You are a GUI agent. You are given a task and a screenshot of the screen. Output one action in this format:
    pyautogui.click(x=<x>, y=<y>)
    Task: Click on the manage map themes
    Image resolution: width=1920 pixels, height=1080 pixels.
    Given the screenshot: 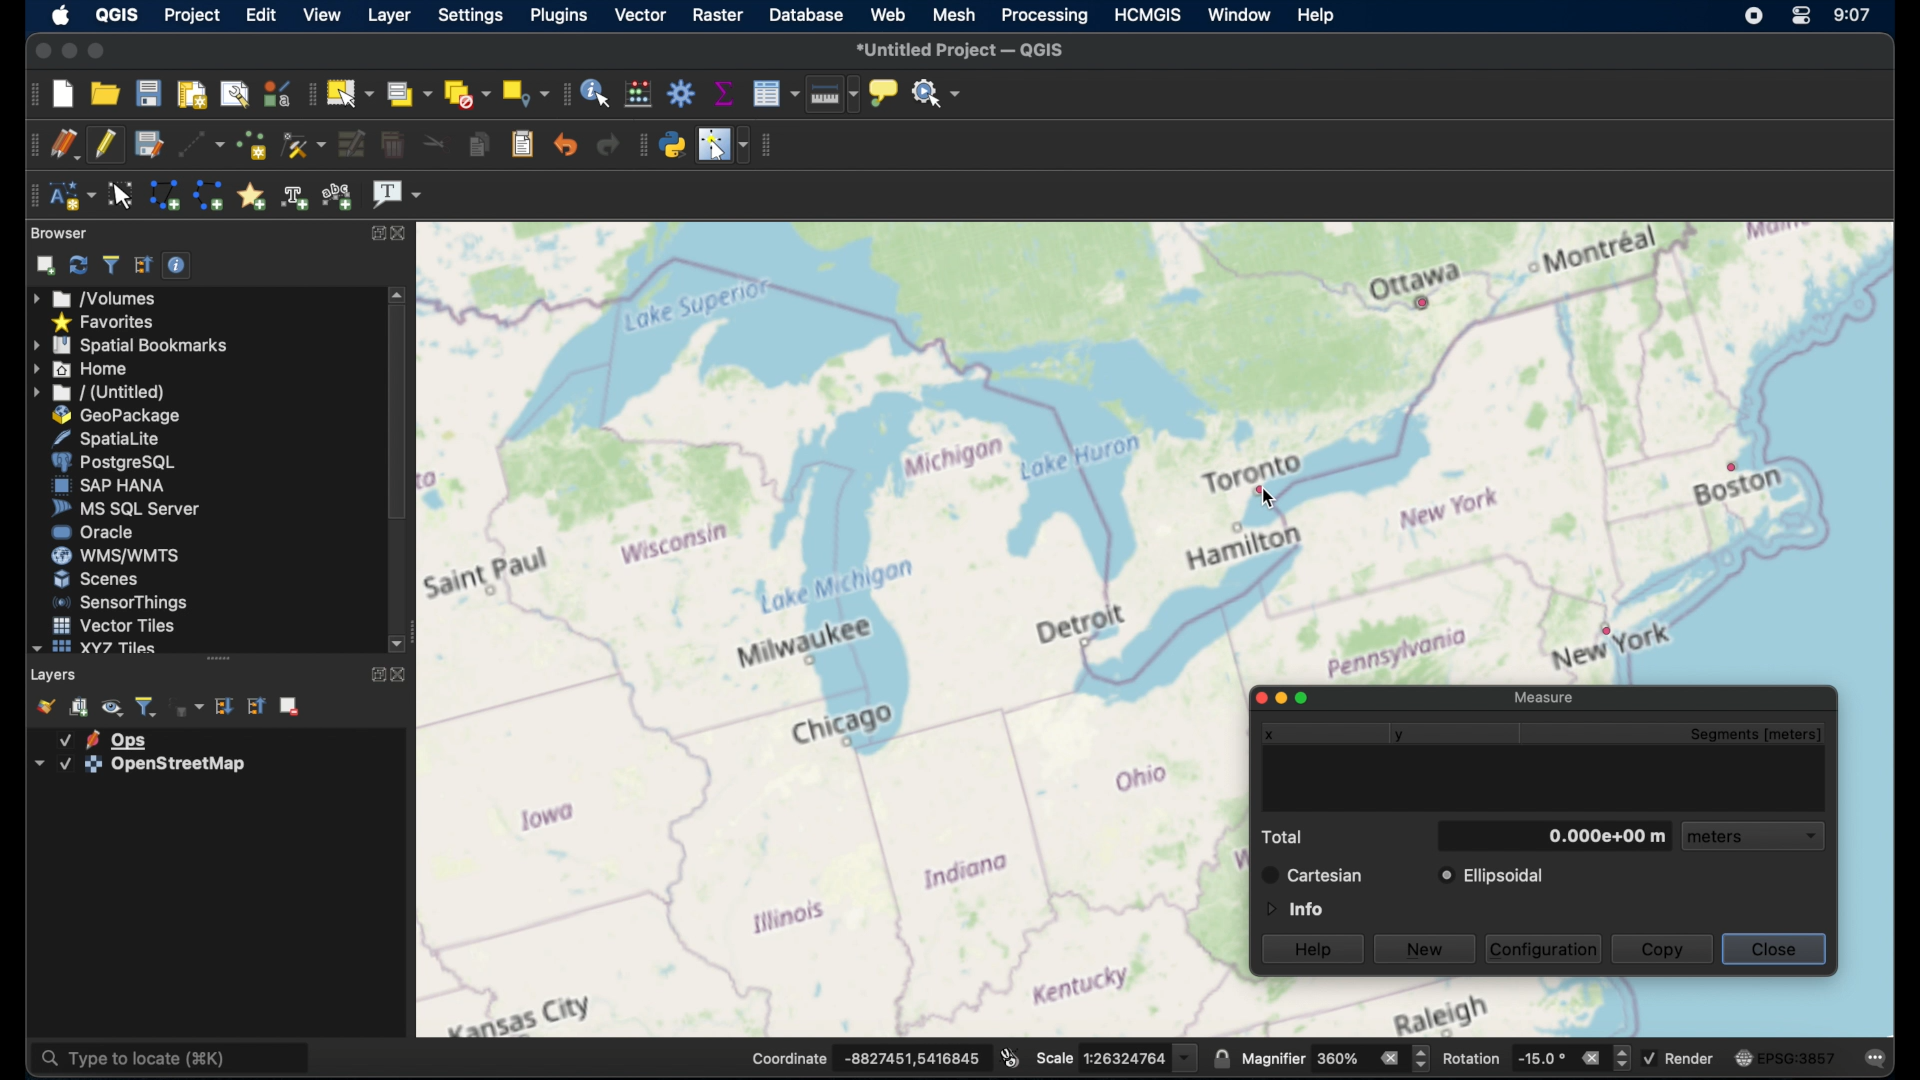 What is the action you would take?
    pyautogui.click(x=112, y=707)
    